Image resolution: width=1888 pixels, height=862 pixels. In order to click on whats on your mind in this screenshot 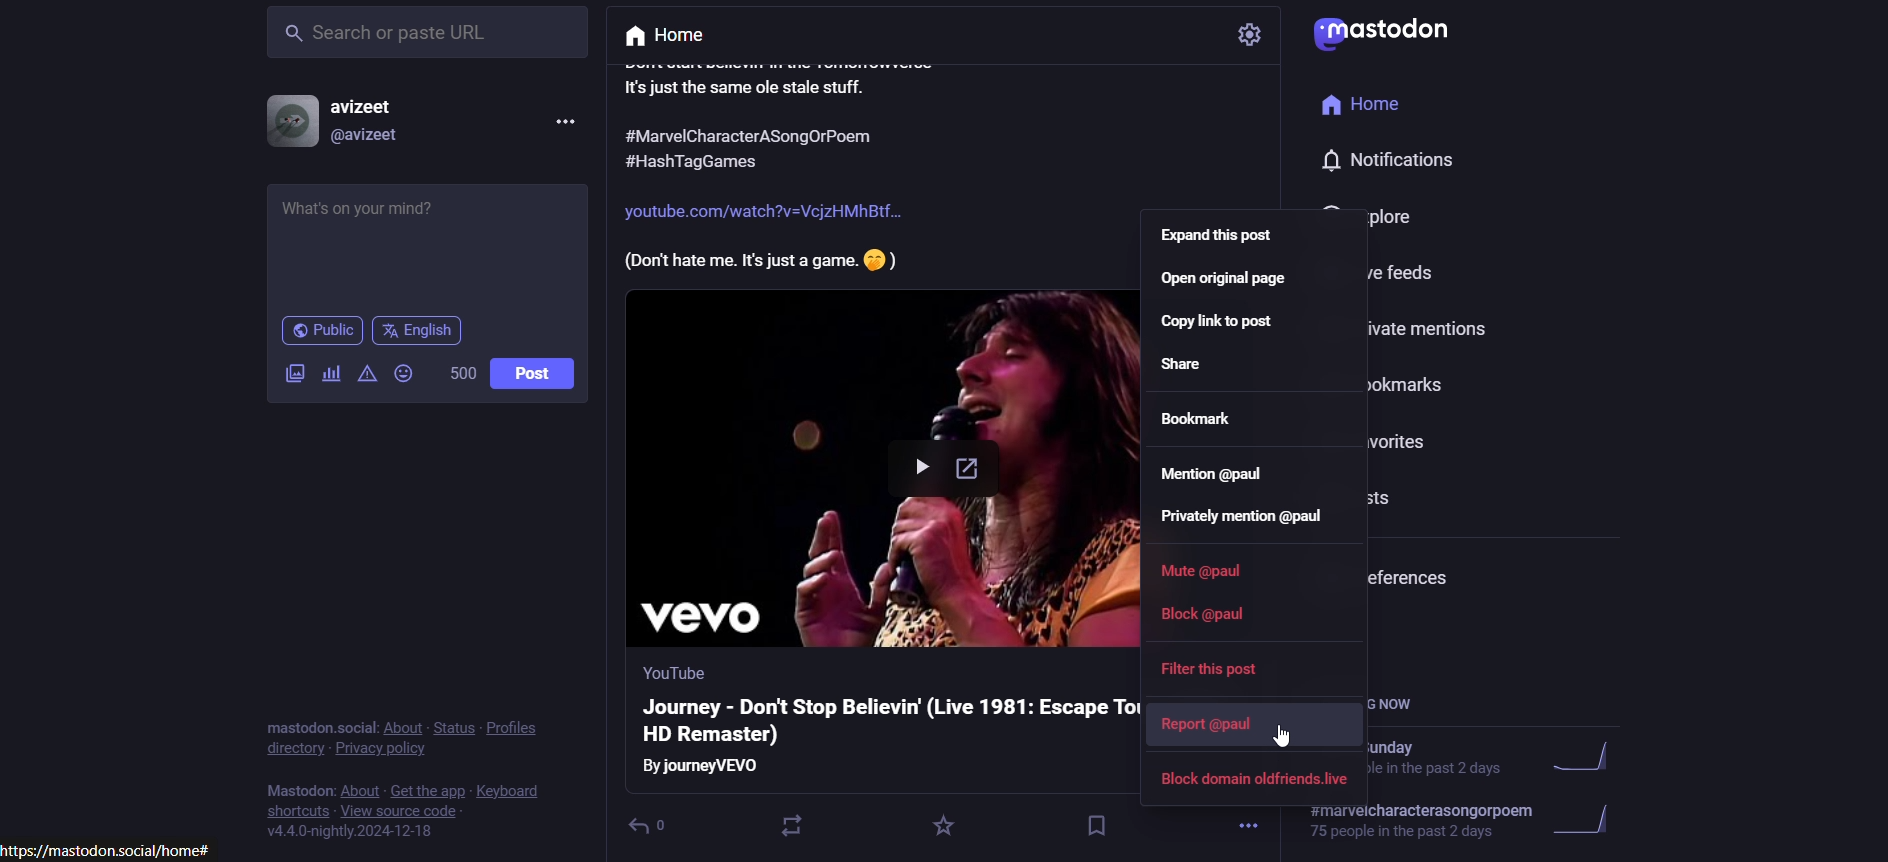, I will do `click(425, 243)`.